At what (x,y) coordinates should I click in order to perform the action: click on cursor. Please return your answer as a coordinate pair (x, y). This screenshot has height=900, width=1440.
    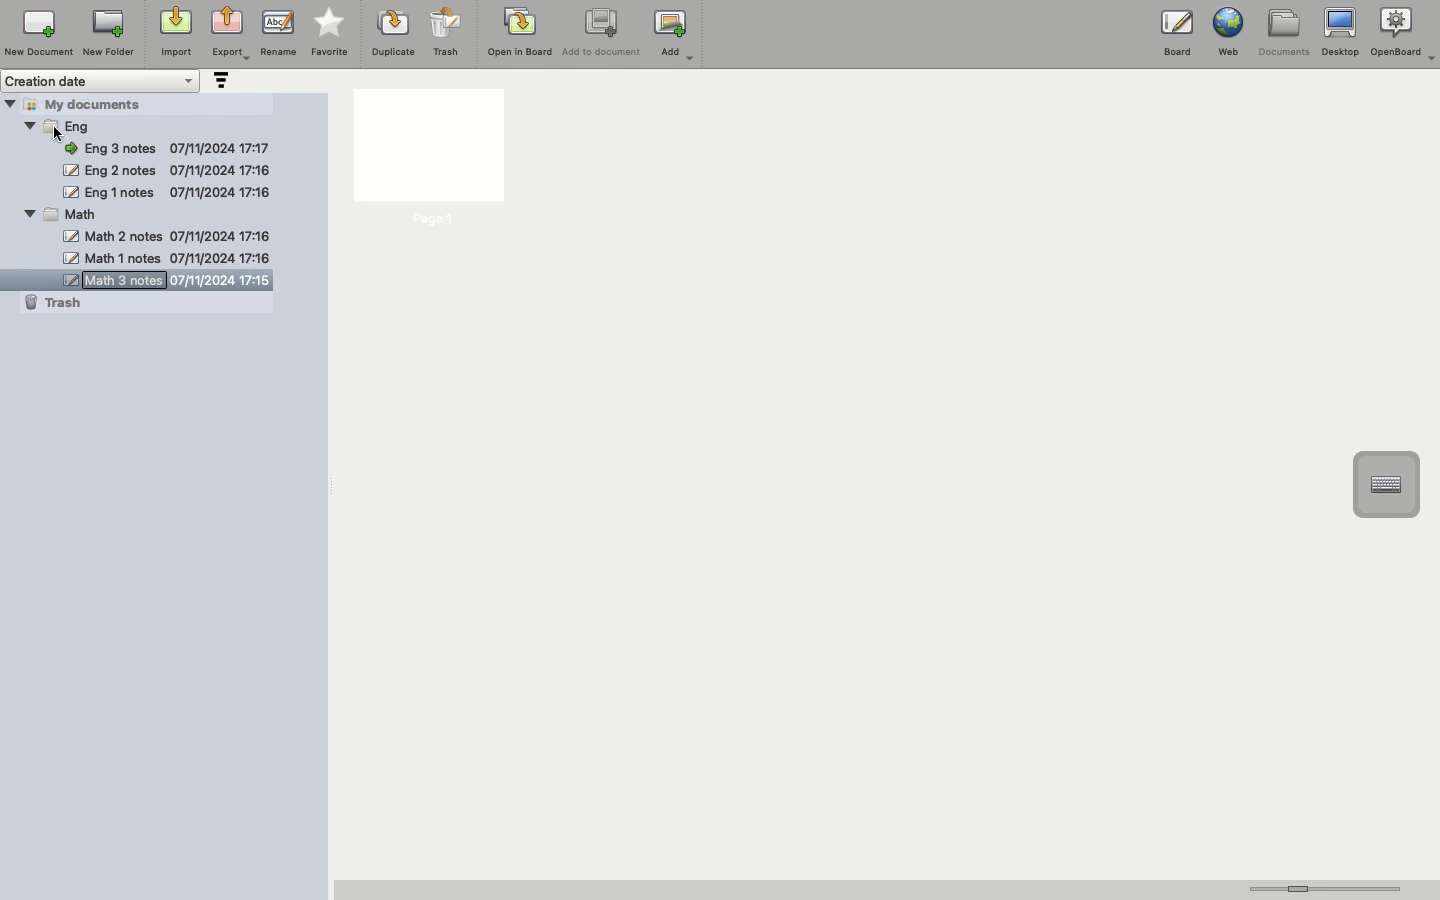
    Looking at the image, I should click on (61, 136).